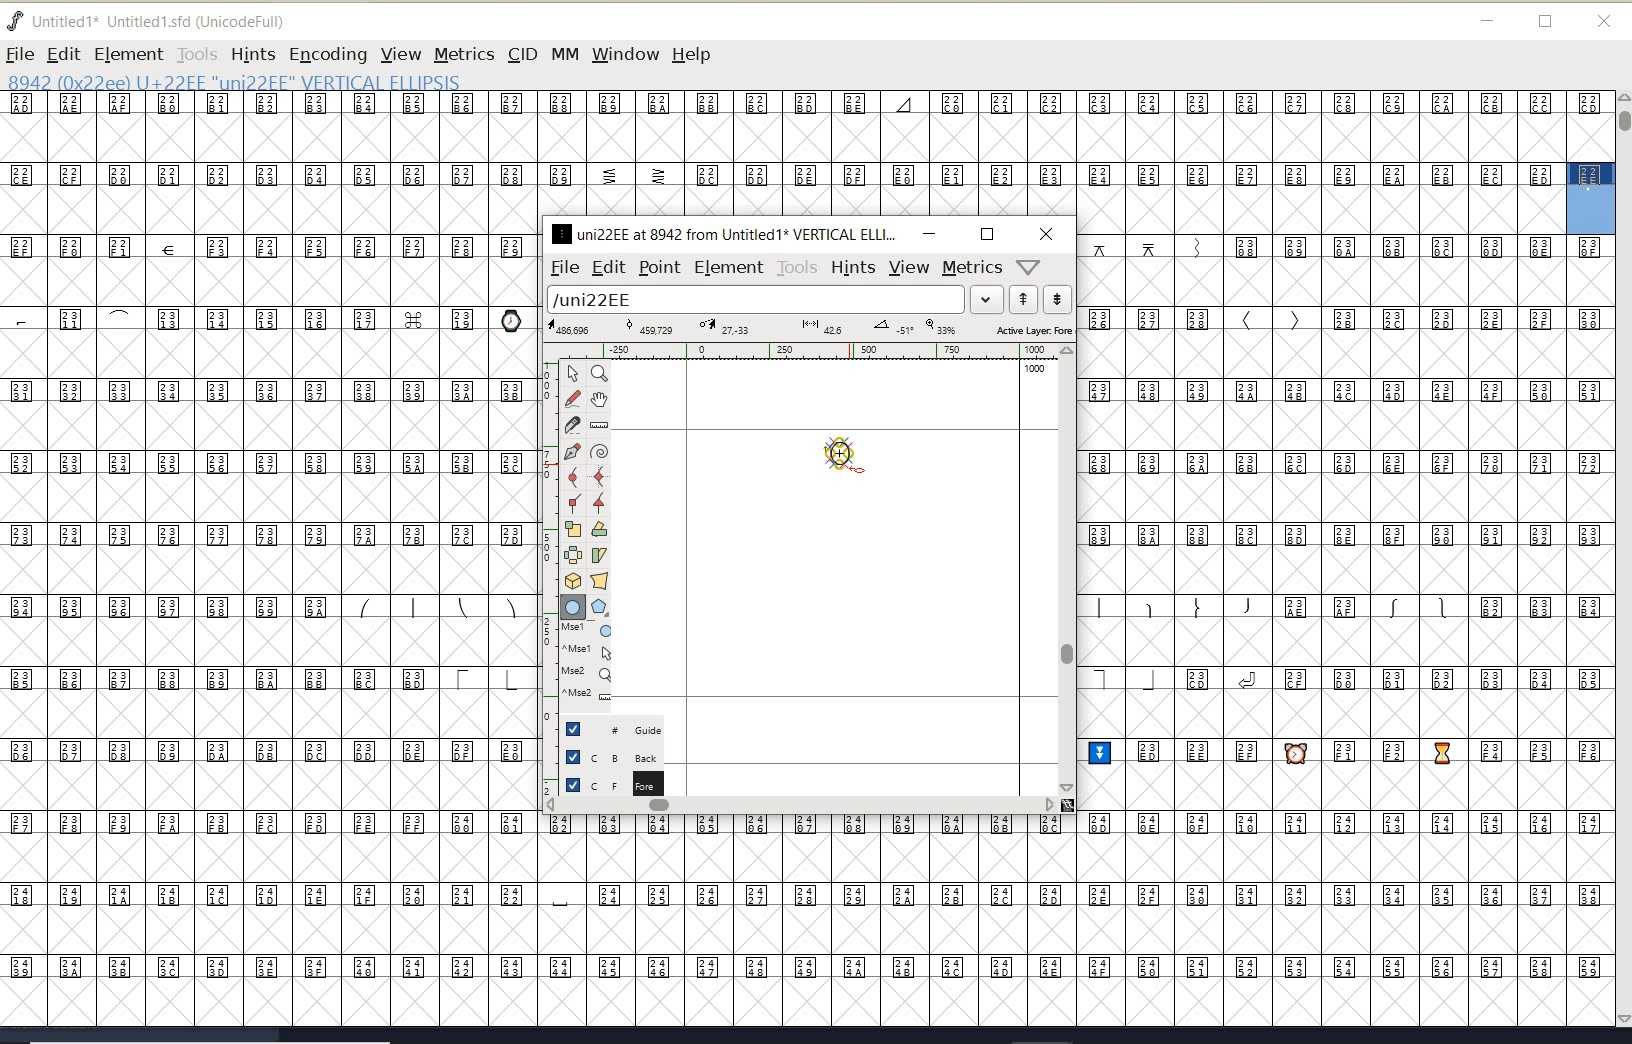 The image size is (1632, 1044). What do you see at coordinates (1622, 561) in the screenshot?
I see `SCROLLBAR` at bounding box center [1622, 561].